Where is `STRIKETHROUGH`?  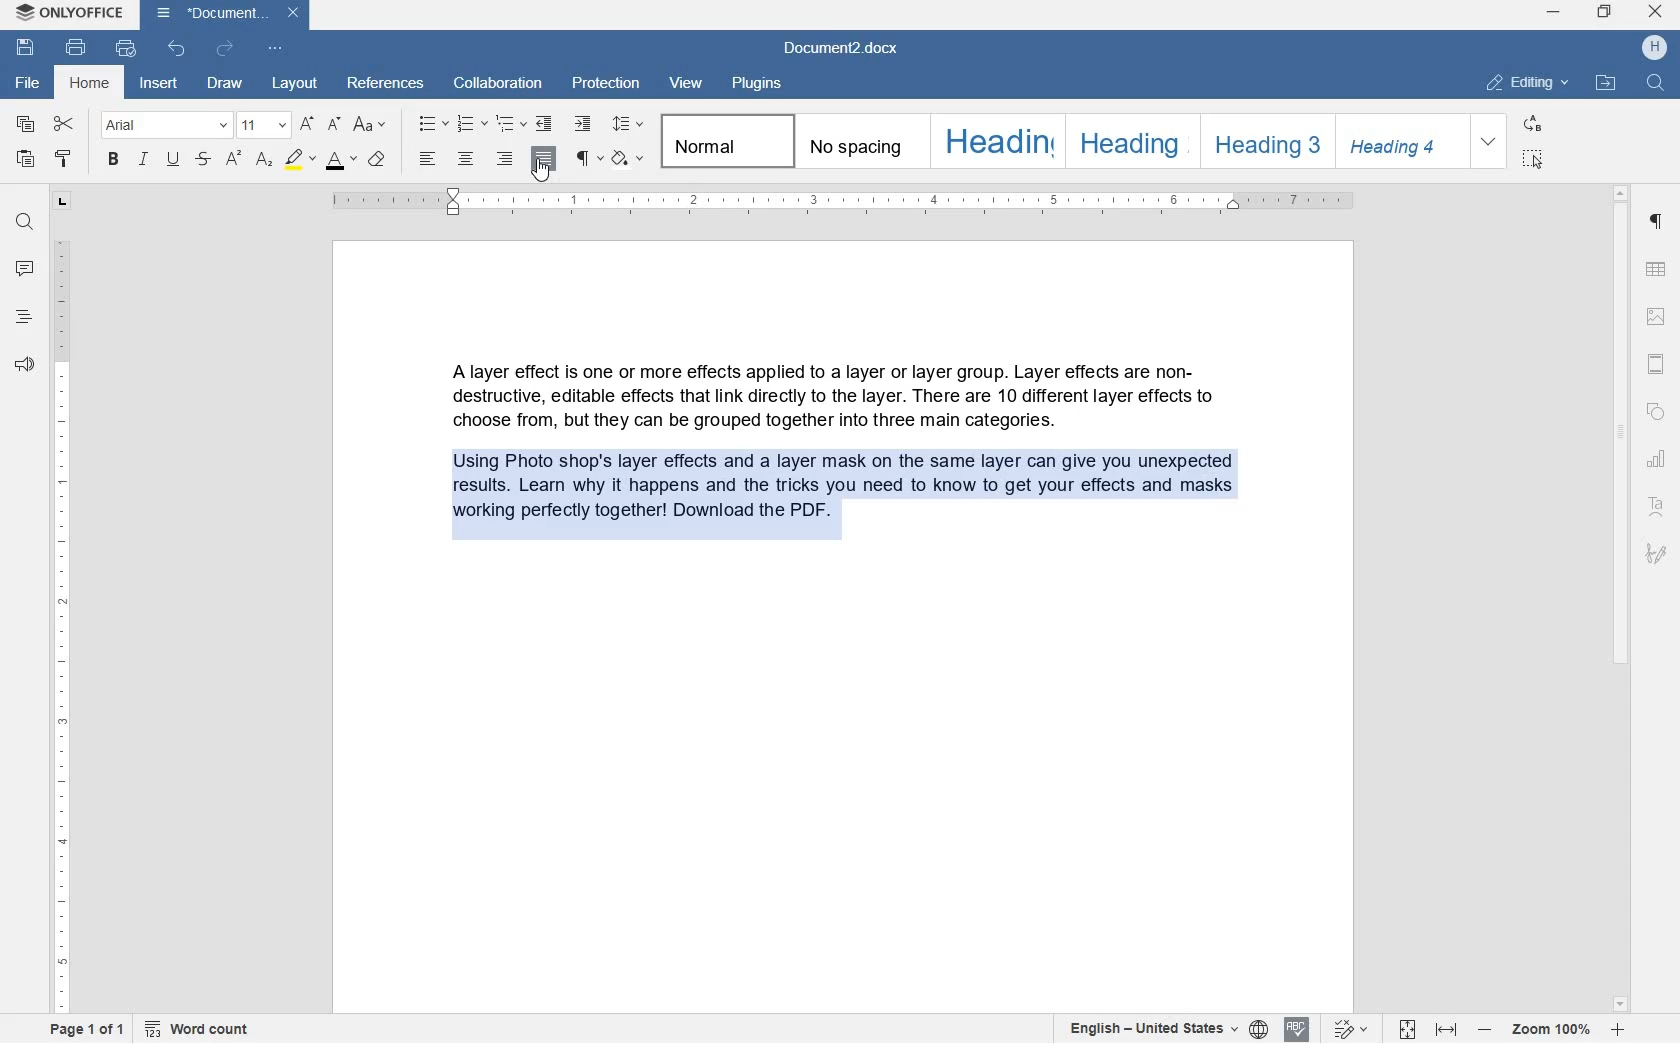
STRIKETHROUGH is located at coordinates (202, 161).